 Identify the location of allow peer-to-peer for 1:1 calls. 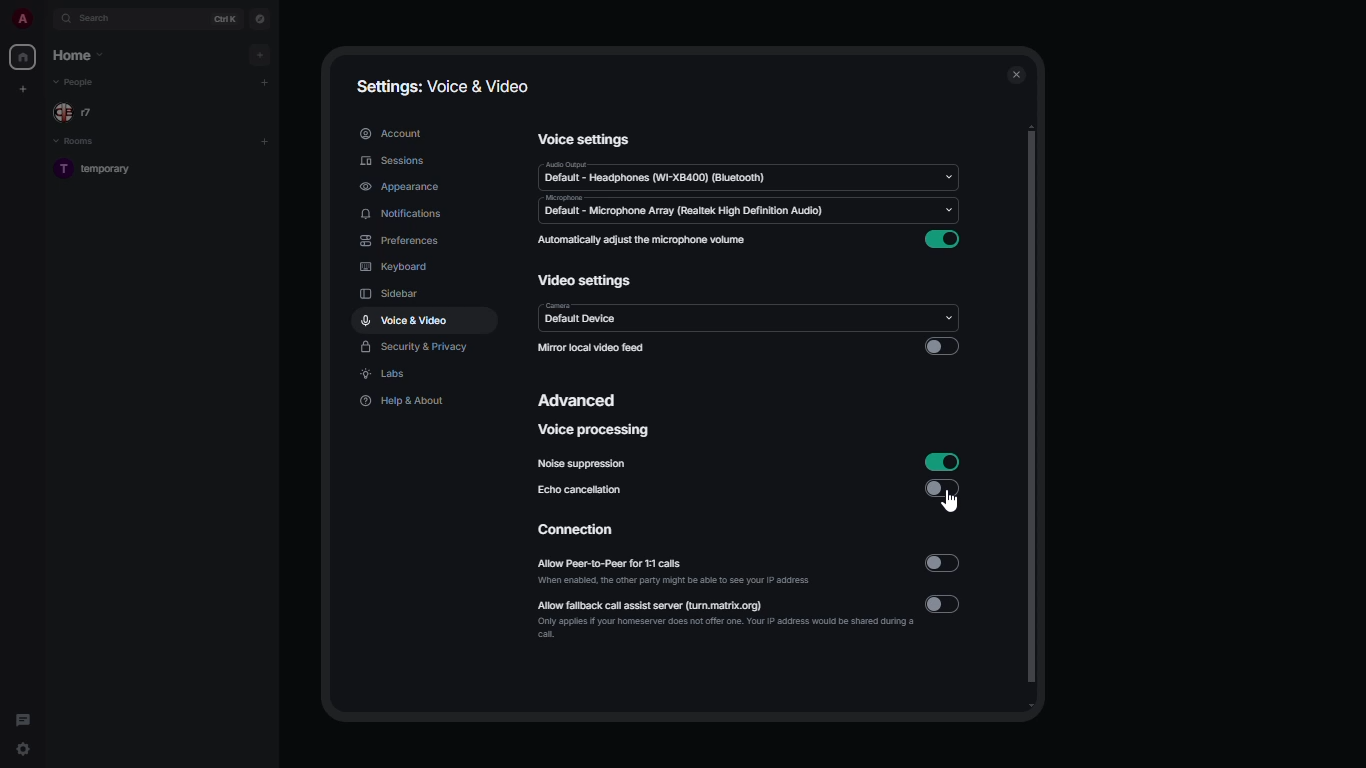
(677, 572).